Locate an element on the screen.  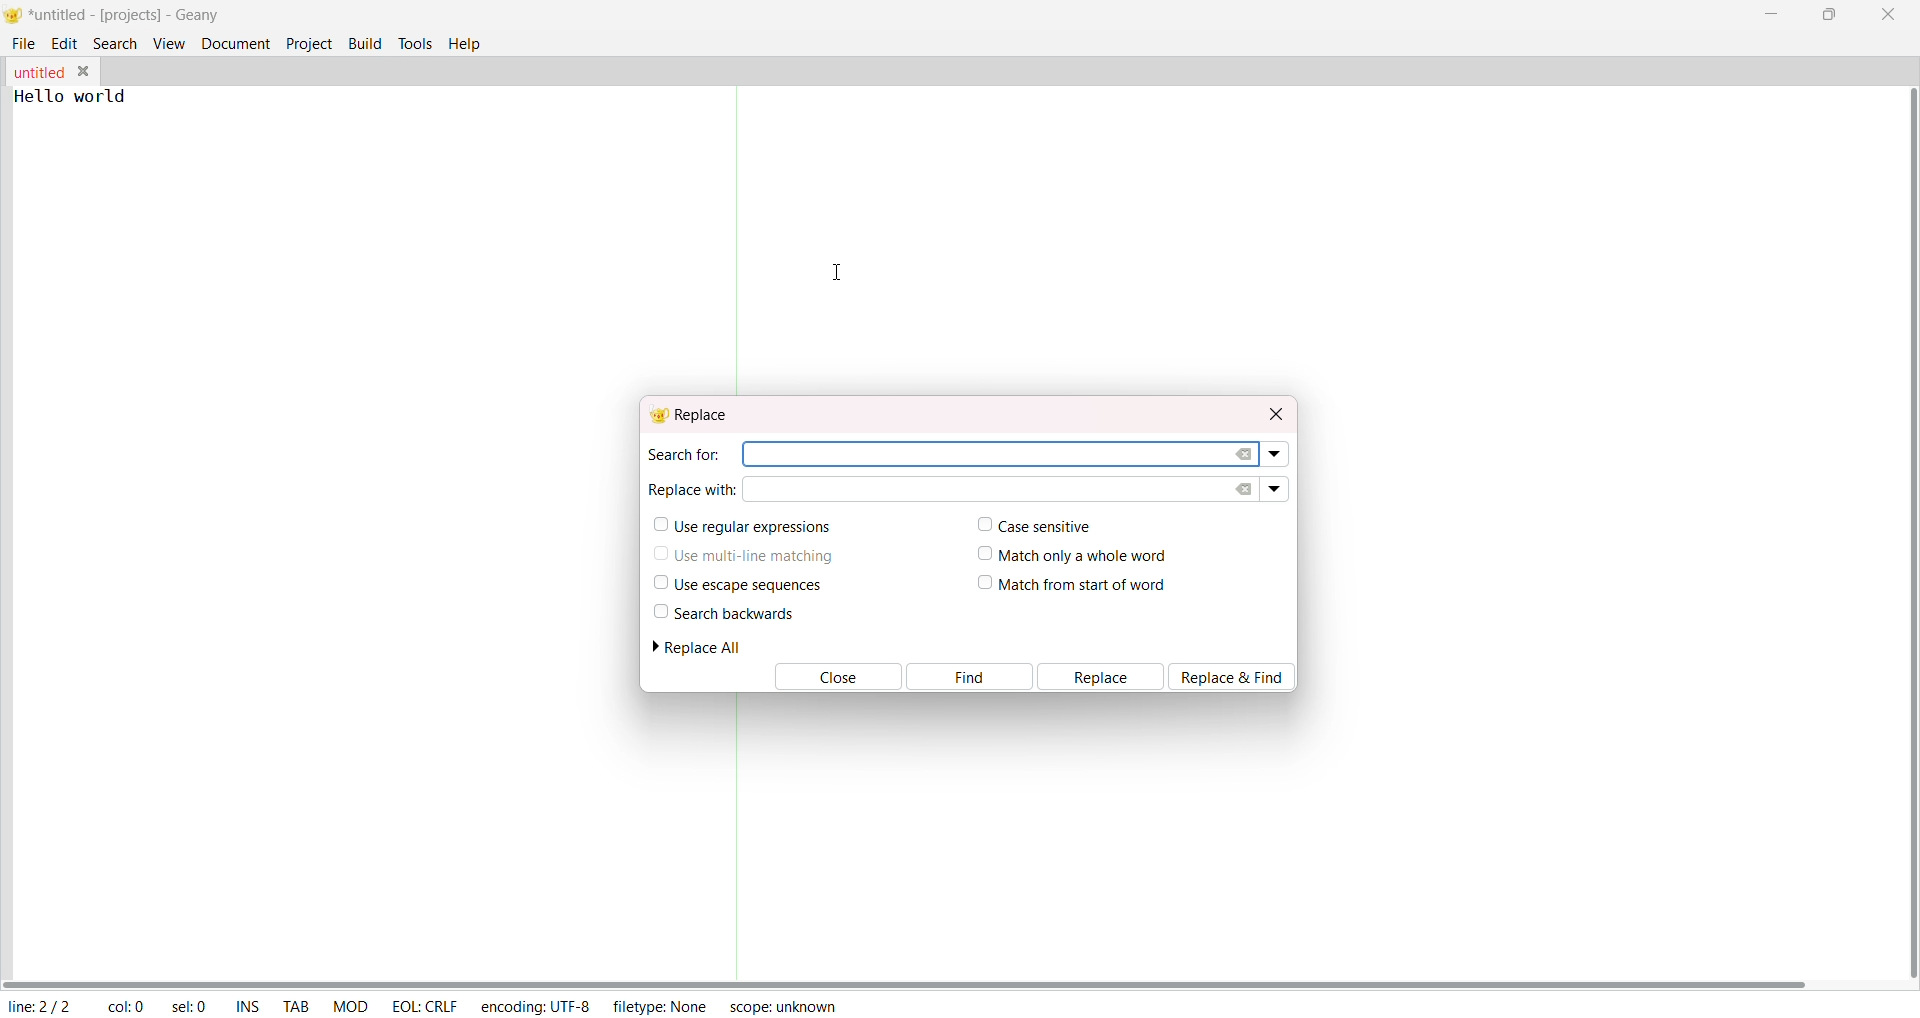
edit is located at coordinates (65, 42).